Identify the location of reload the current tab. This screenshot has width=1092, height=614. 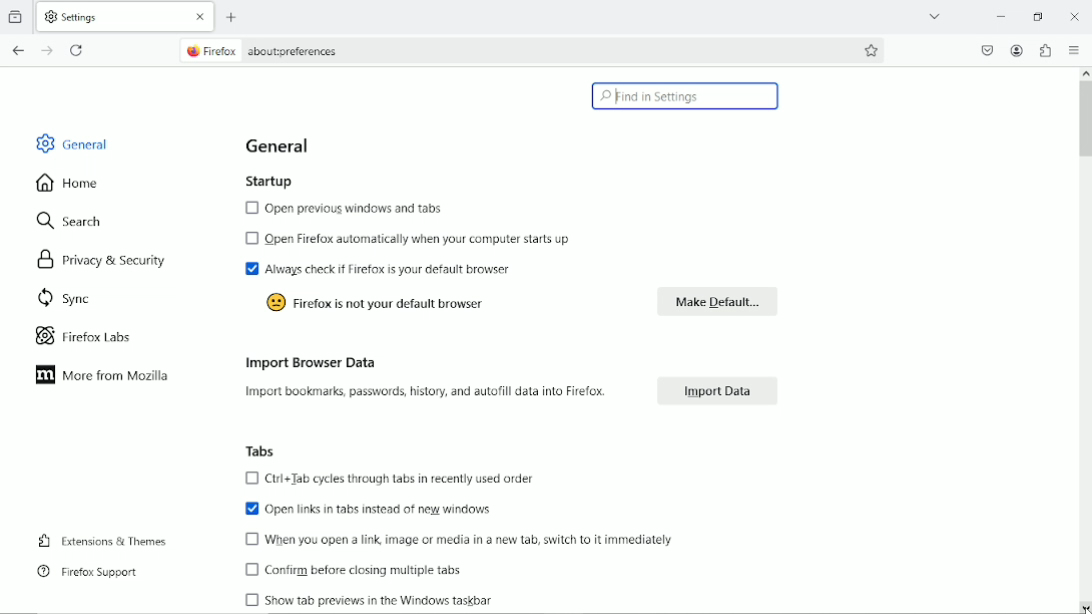
(78, 50).